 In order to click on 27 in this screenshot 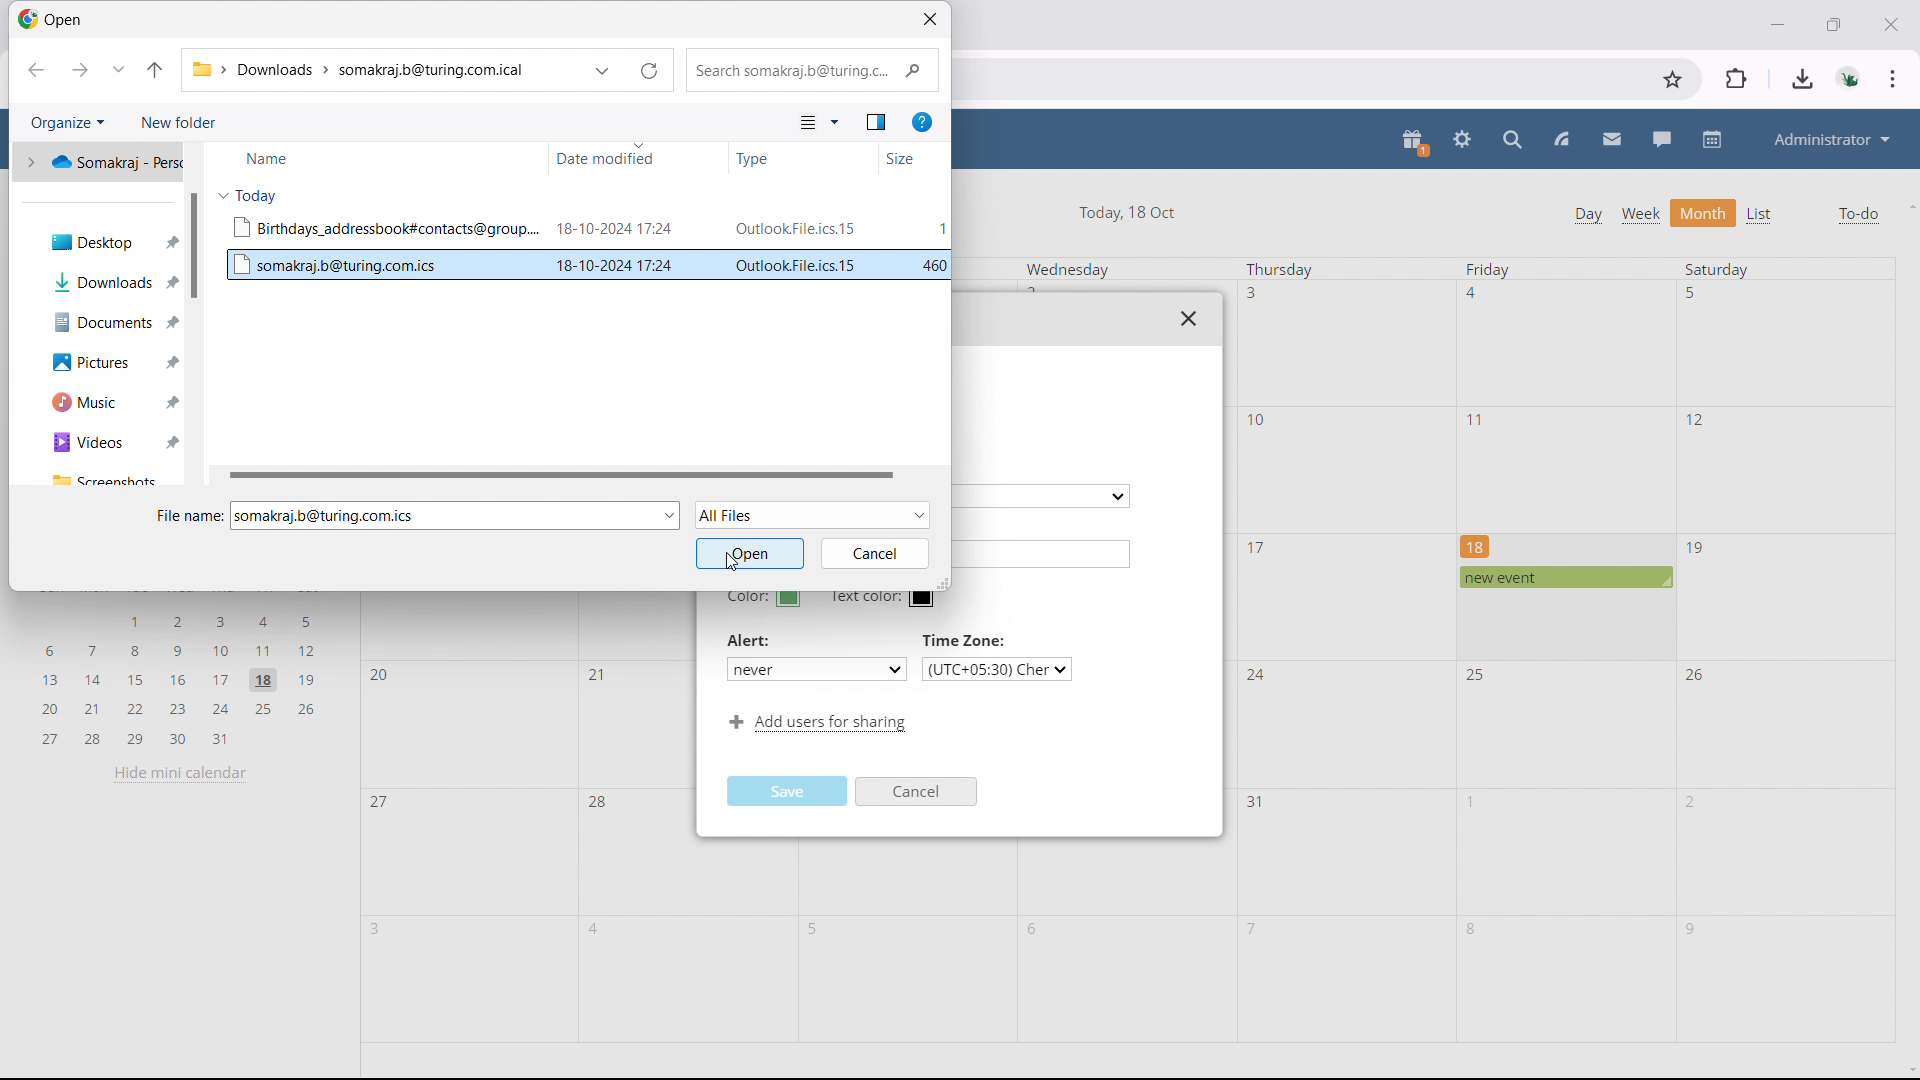, I will do `click(381, 805)`.